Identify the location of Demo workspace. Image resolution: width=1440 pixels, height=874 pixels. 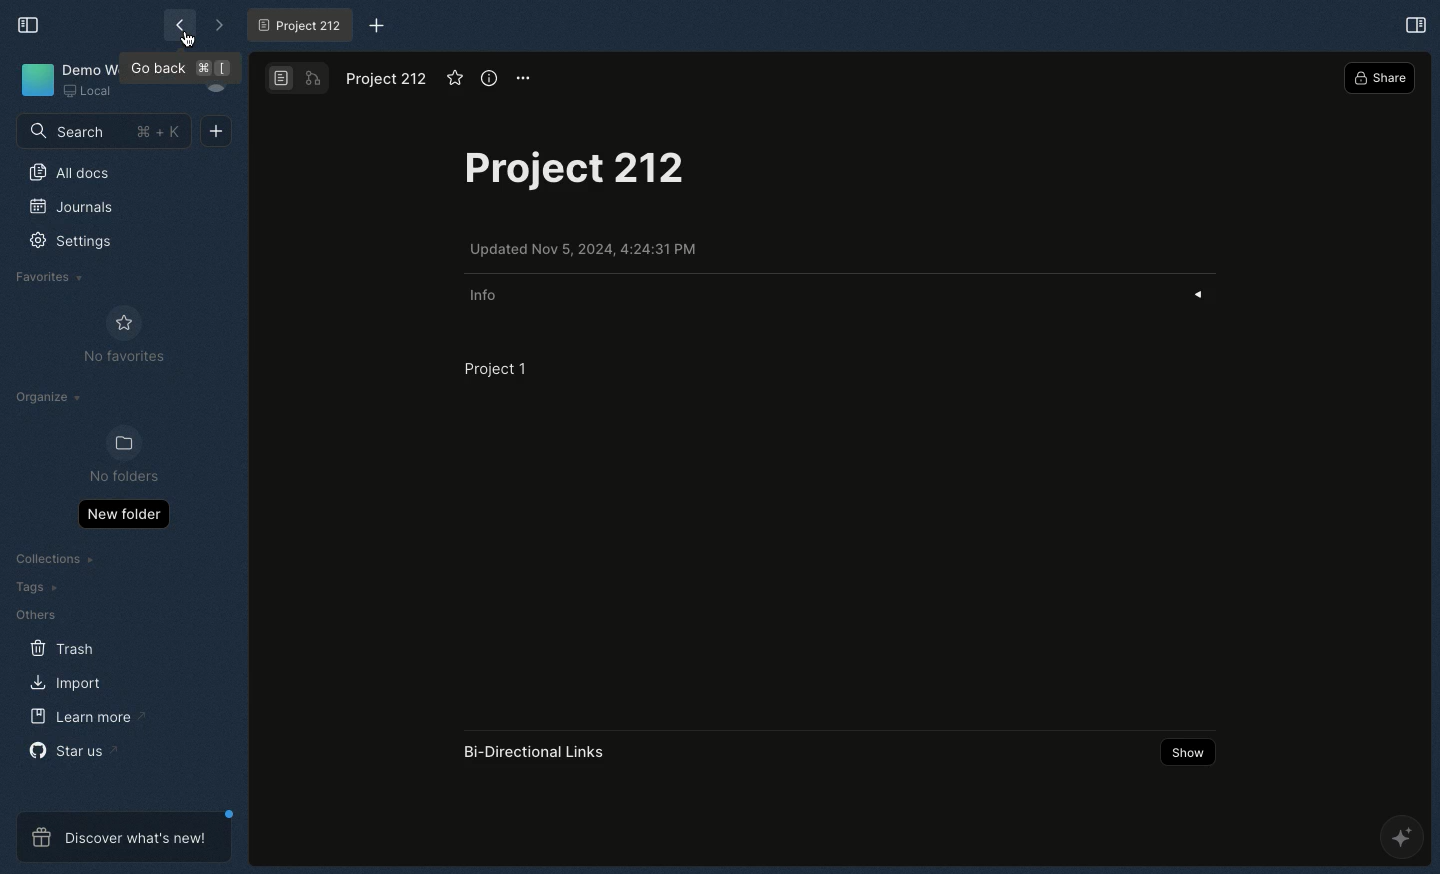
(92, 67).